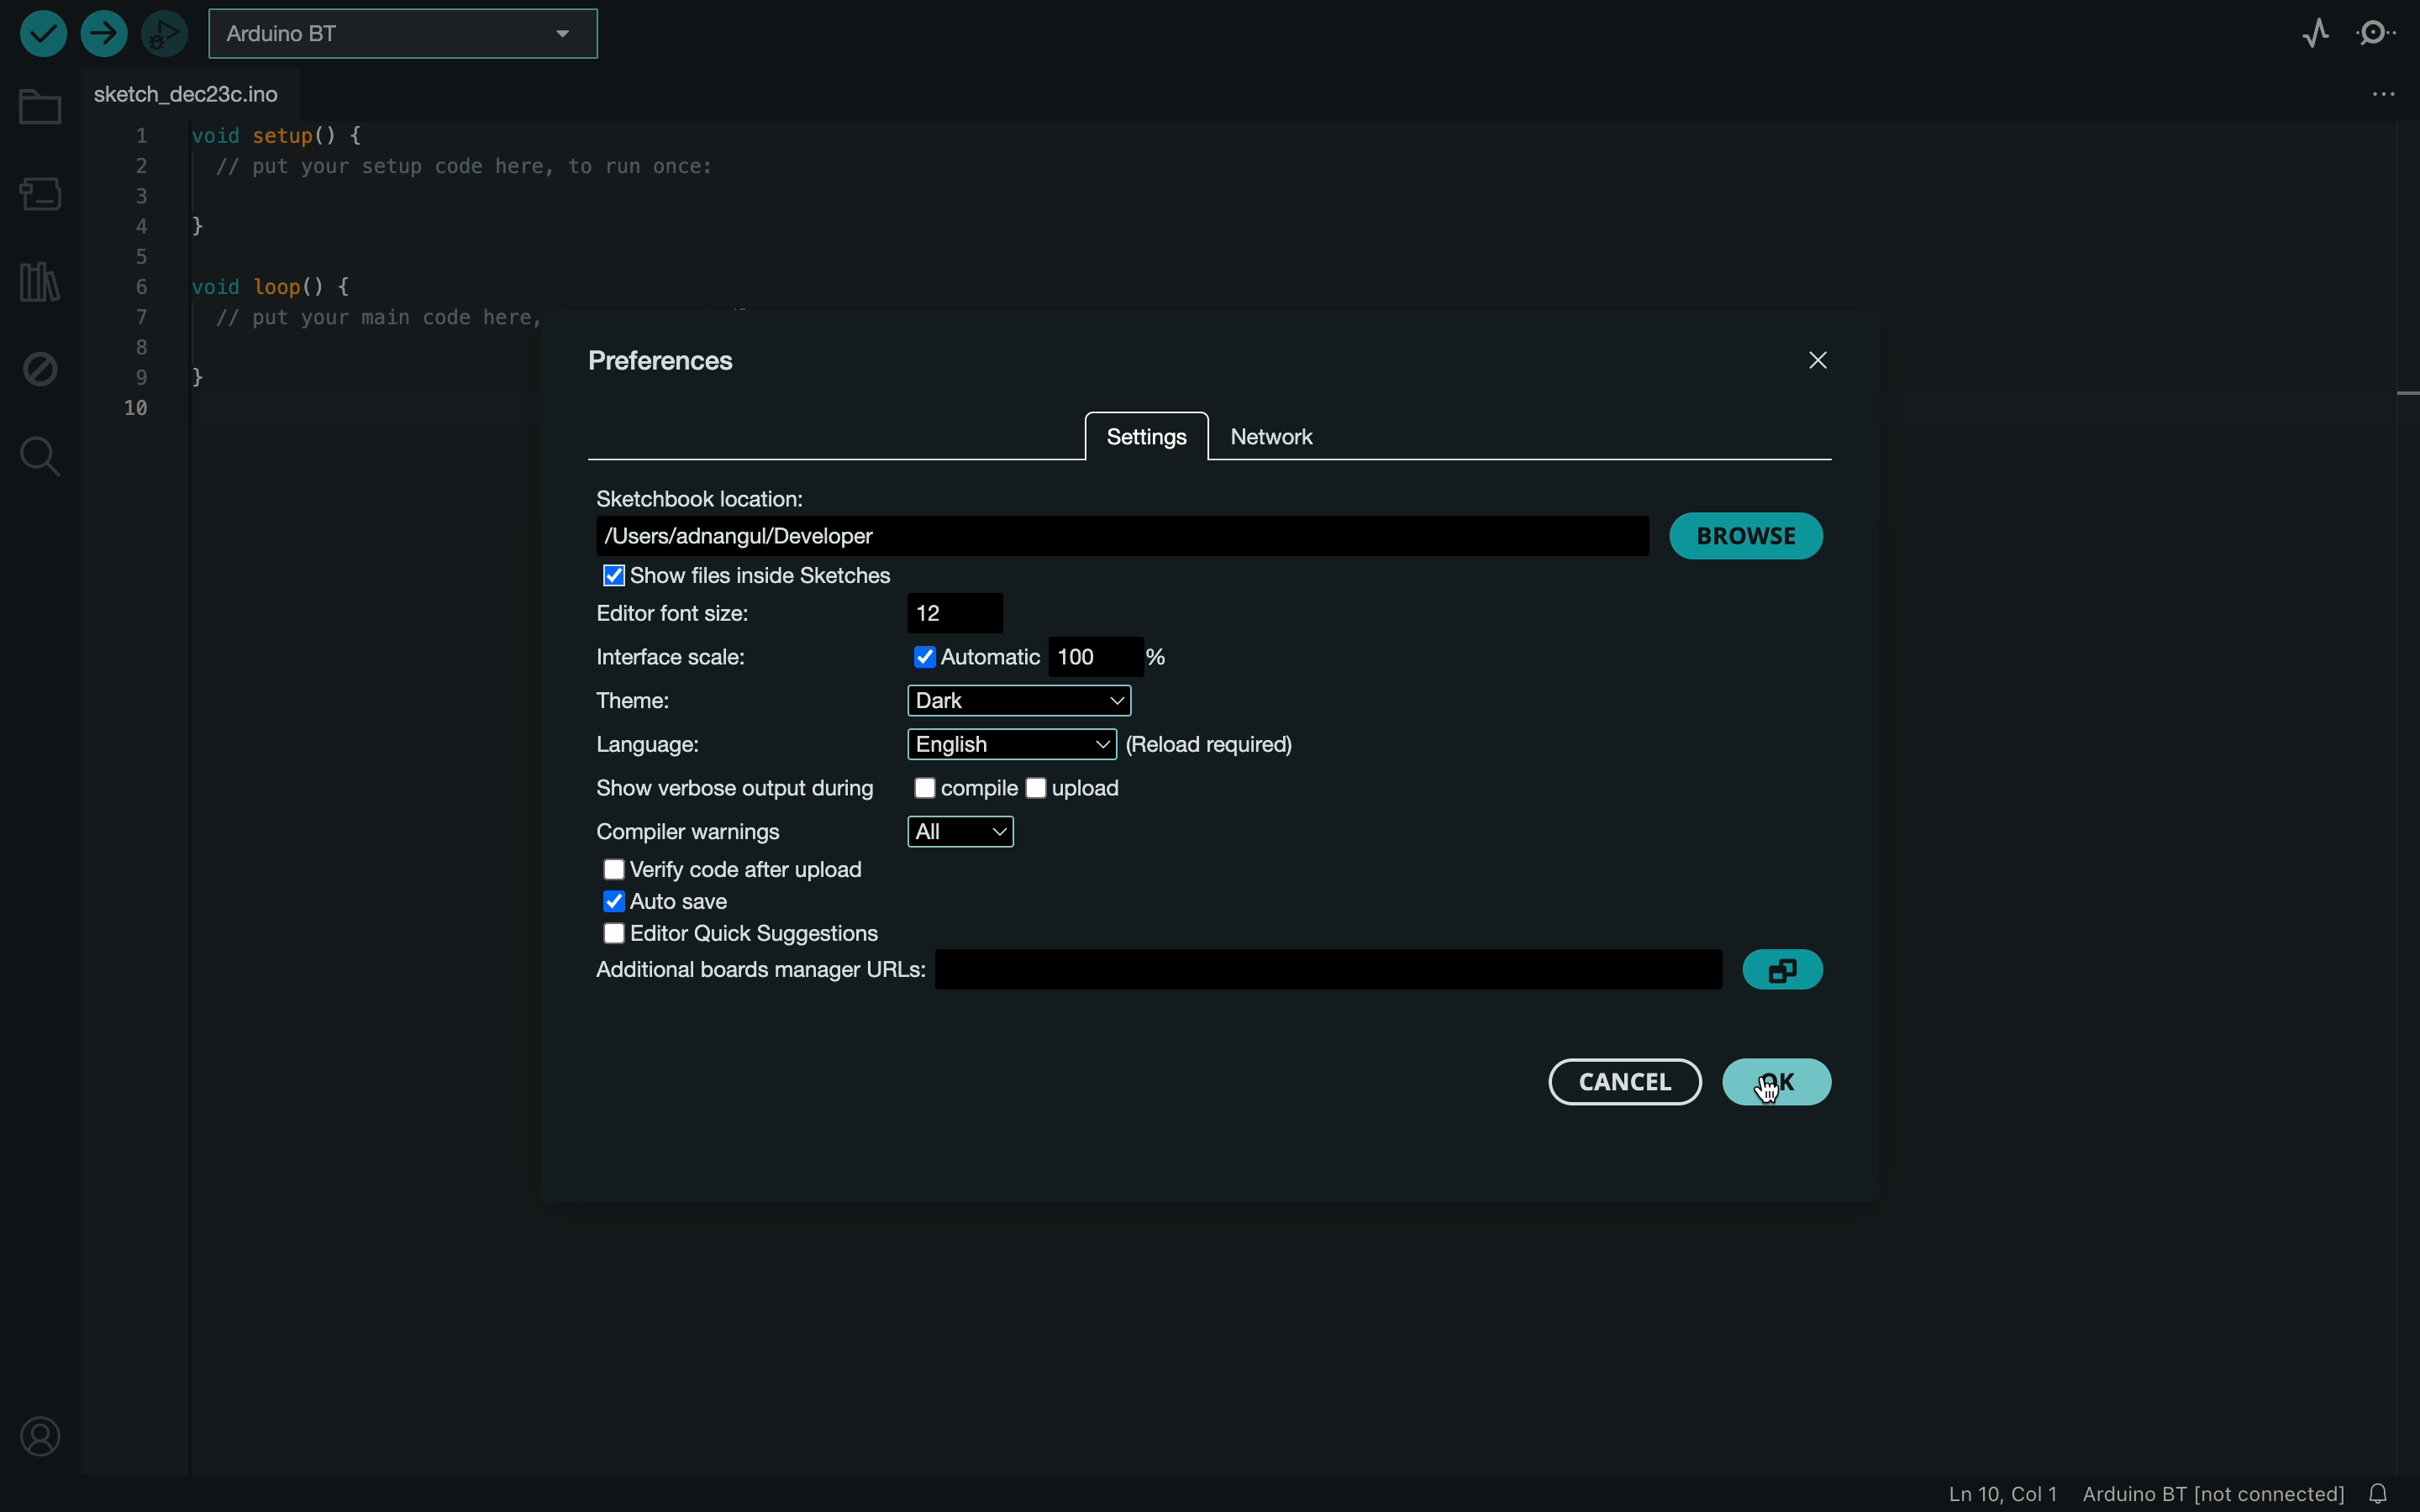  Describe the element at coordinates (39, 456) in the screenshot. I see `search` at that location.